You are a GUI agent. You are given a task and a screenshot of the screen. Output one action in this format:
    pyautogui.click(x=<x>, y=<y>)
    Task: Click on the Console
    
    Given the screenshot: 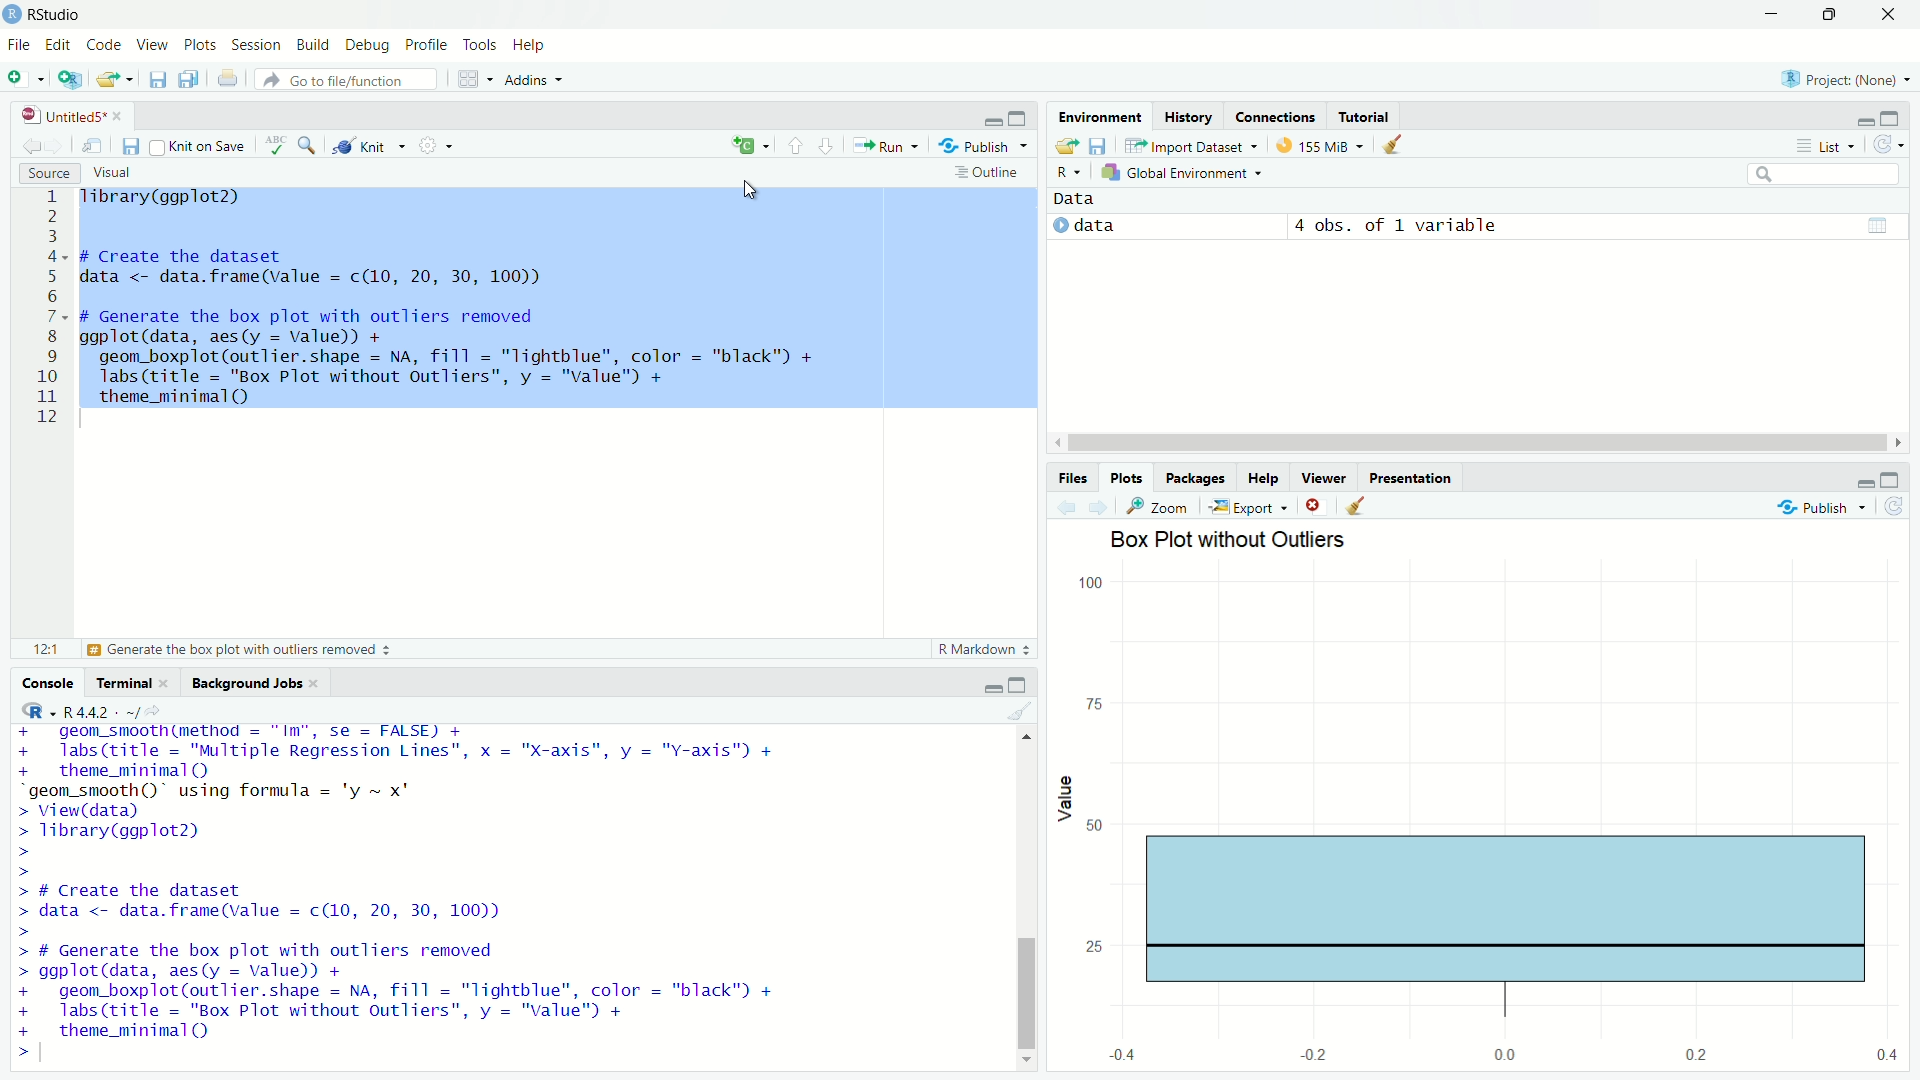 What is the action you would take?
    pyautogui.click(x=48, y=684)
    